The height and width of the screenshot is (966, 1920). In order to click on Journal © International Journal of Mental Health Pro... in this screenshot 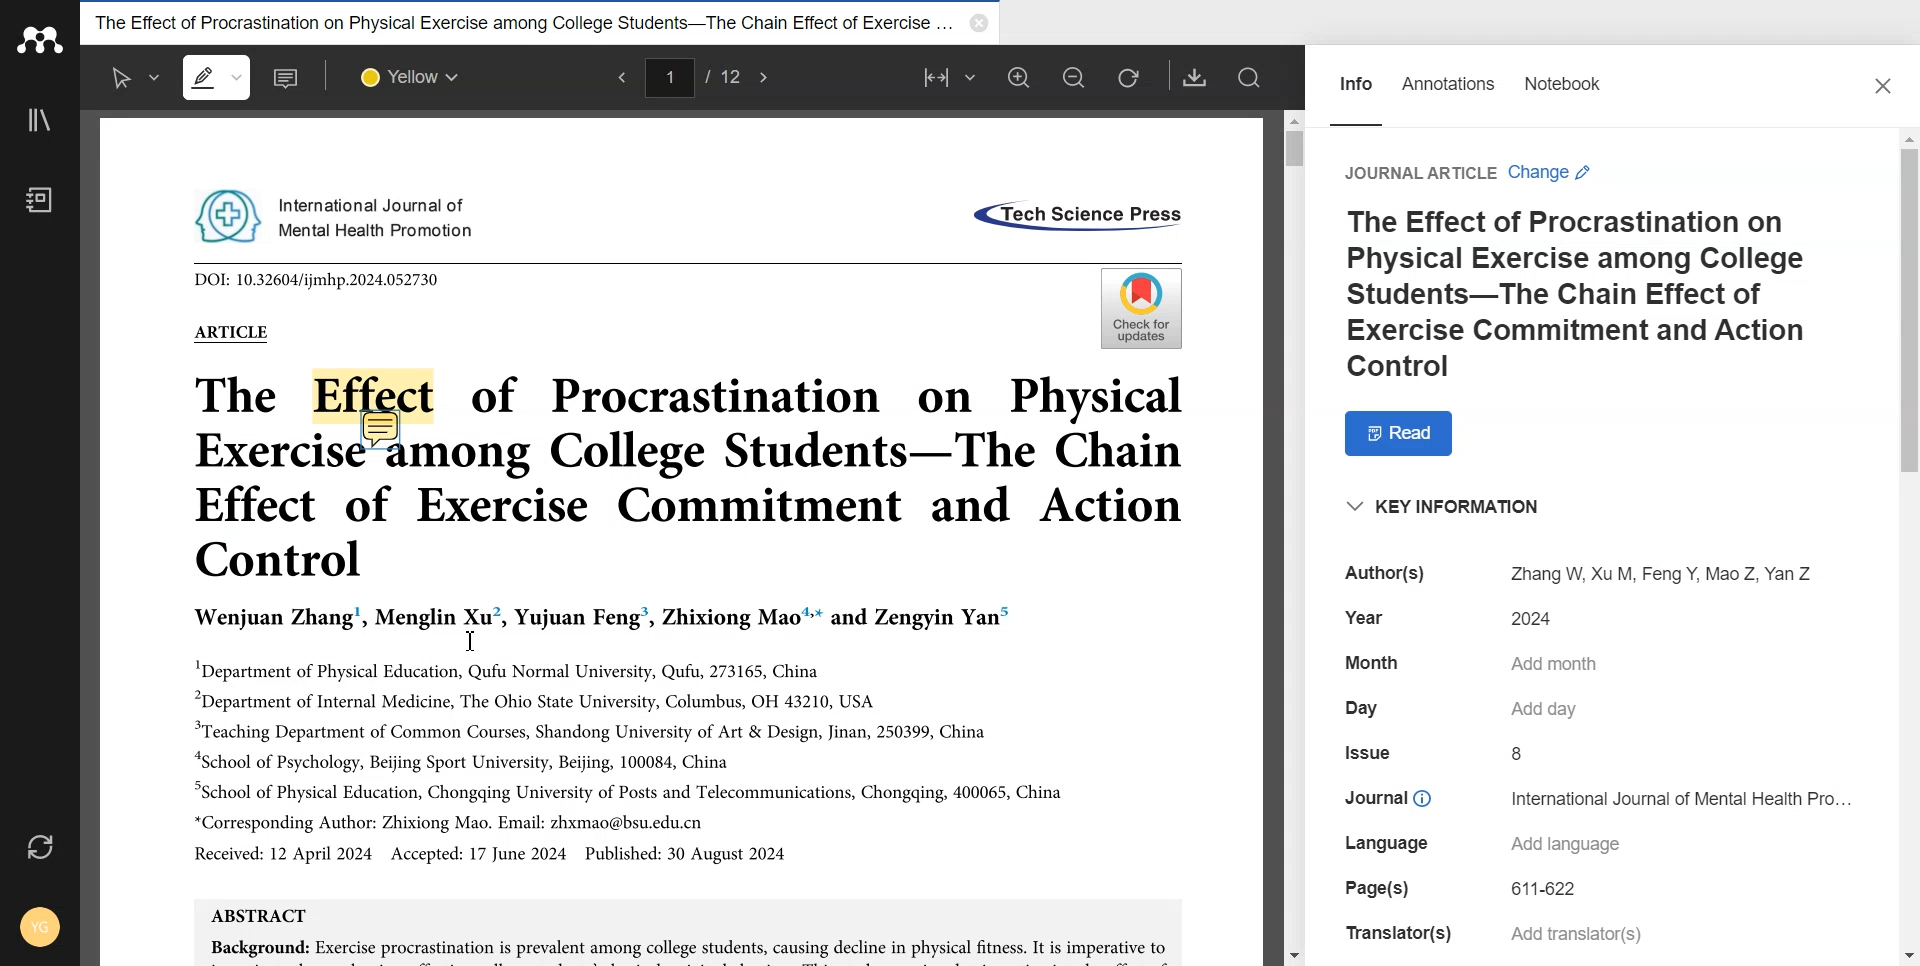, I will do `click(1600, 796)`.